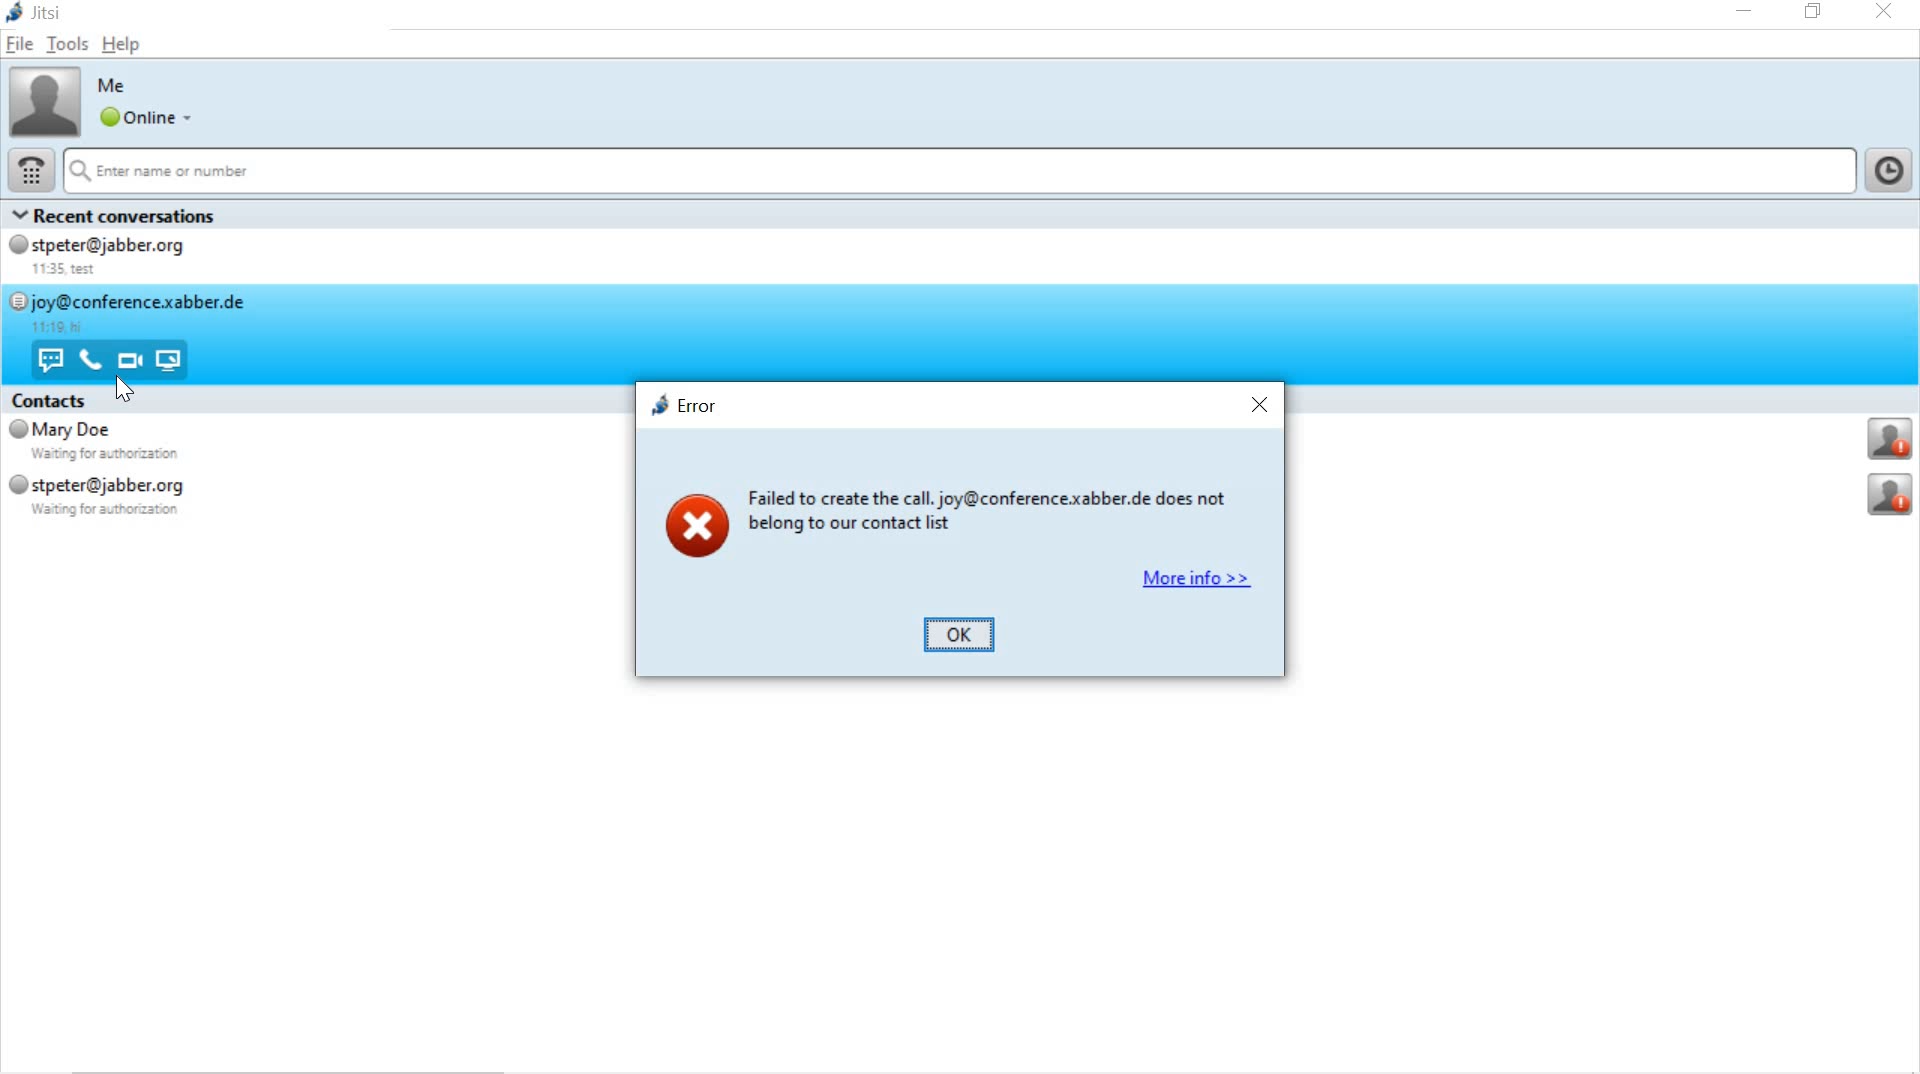  I want to click on error, so click(683, 408).